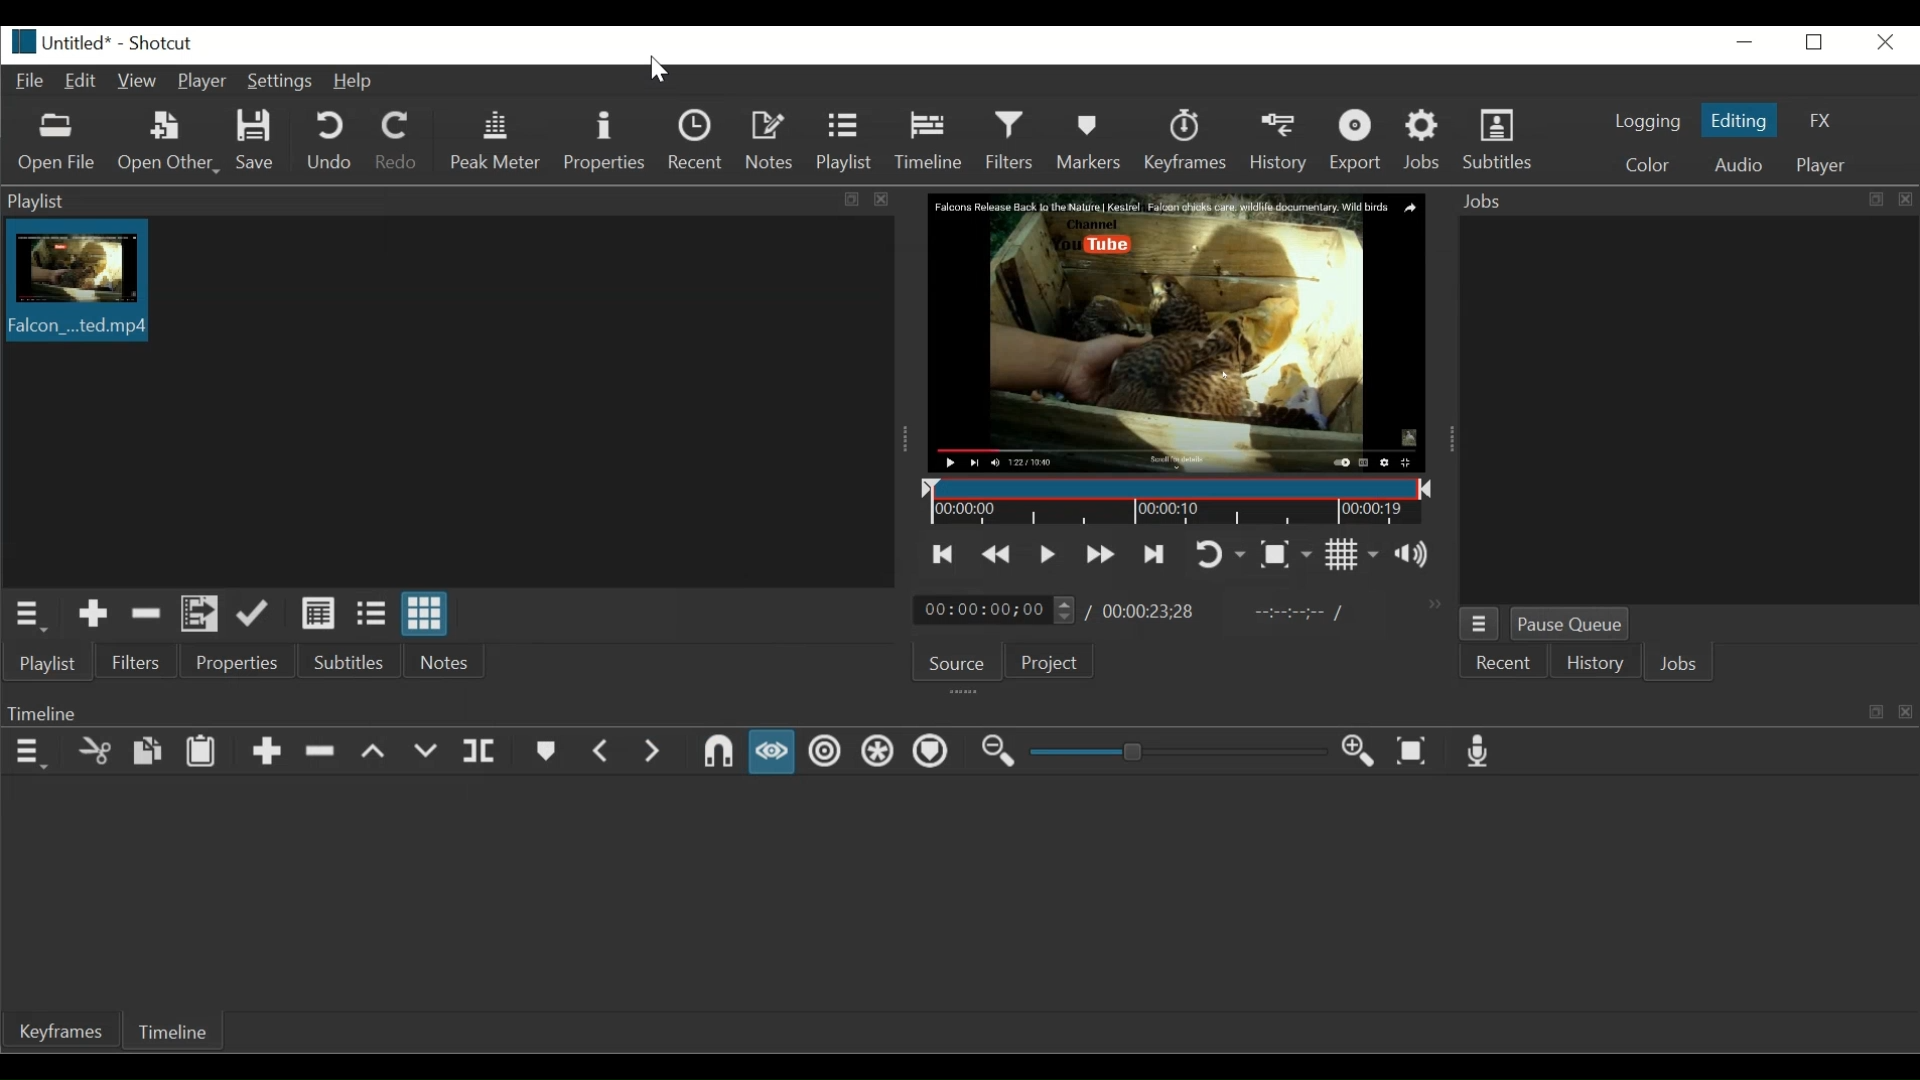  What do you see at coordinates (717, 751) in the screenshot?
I see `Snap (Disabled)` at bounding box center [717, 751].